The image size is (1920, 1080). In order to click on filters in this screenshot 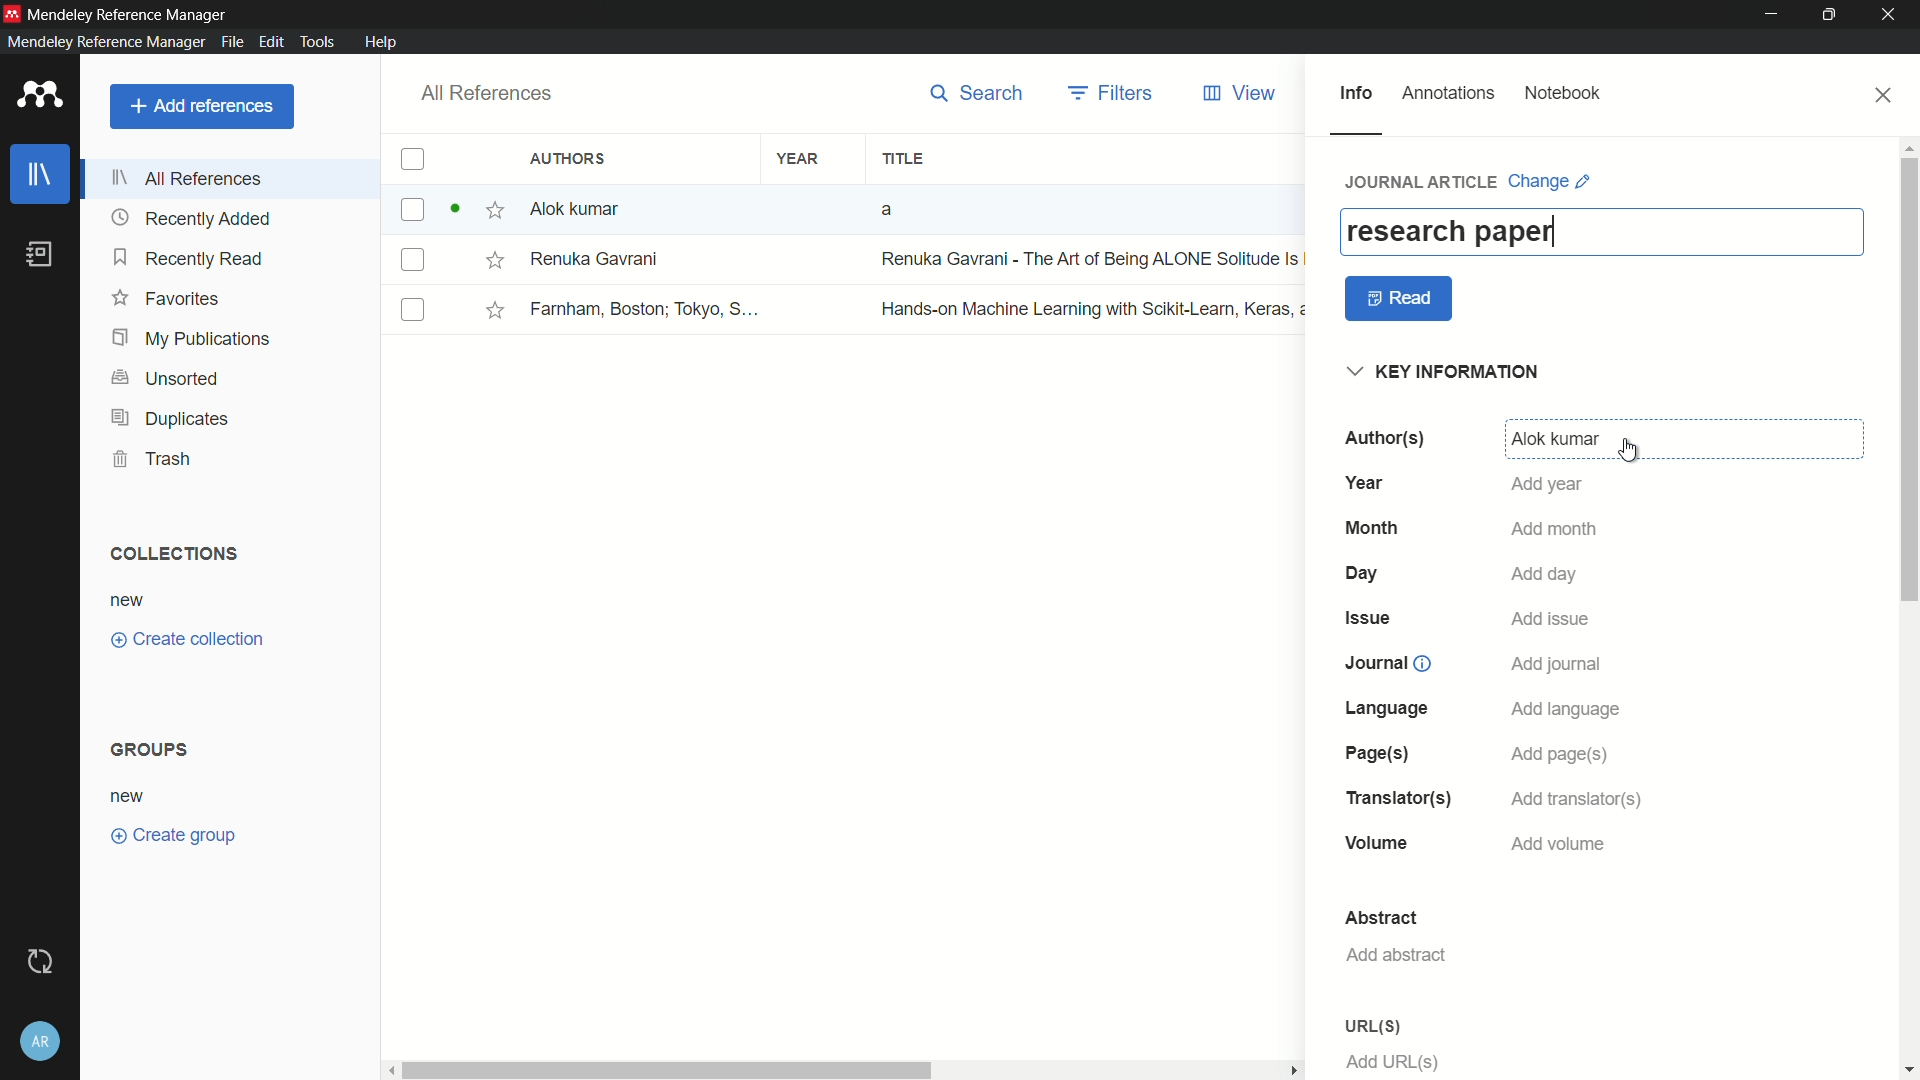, I will do `click(1113, 93)`.